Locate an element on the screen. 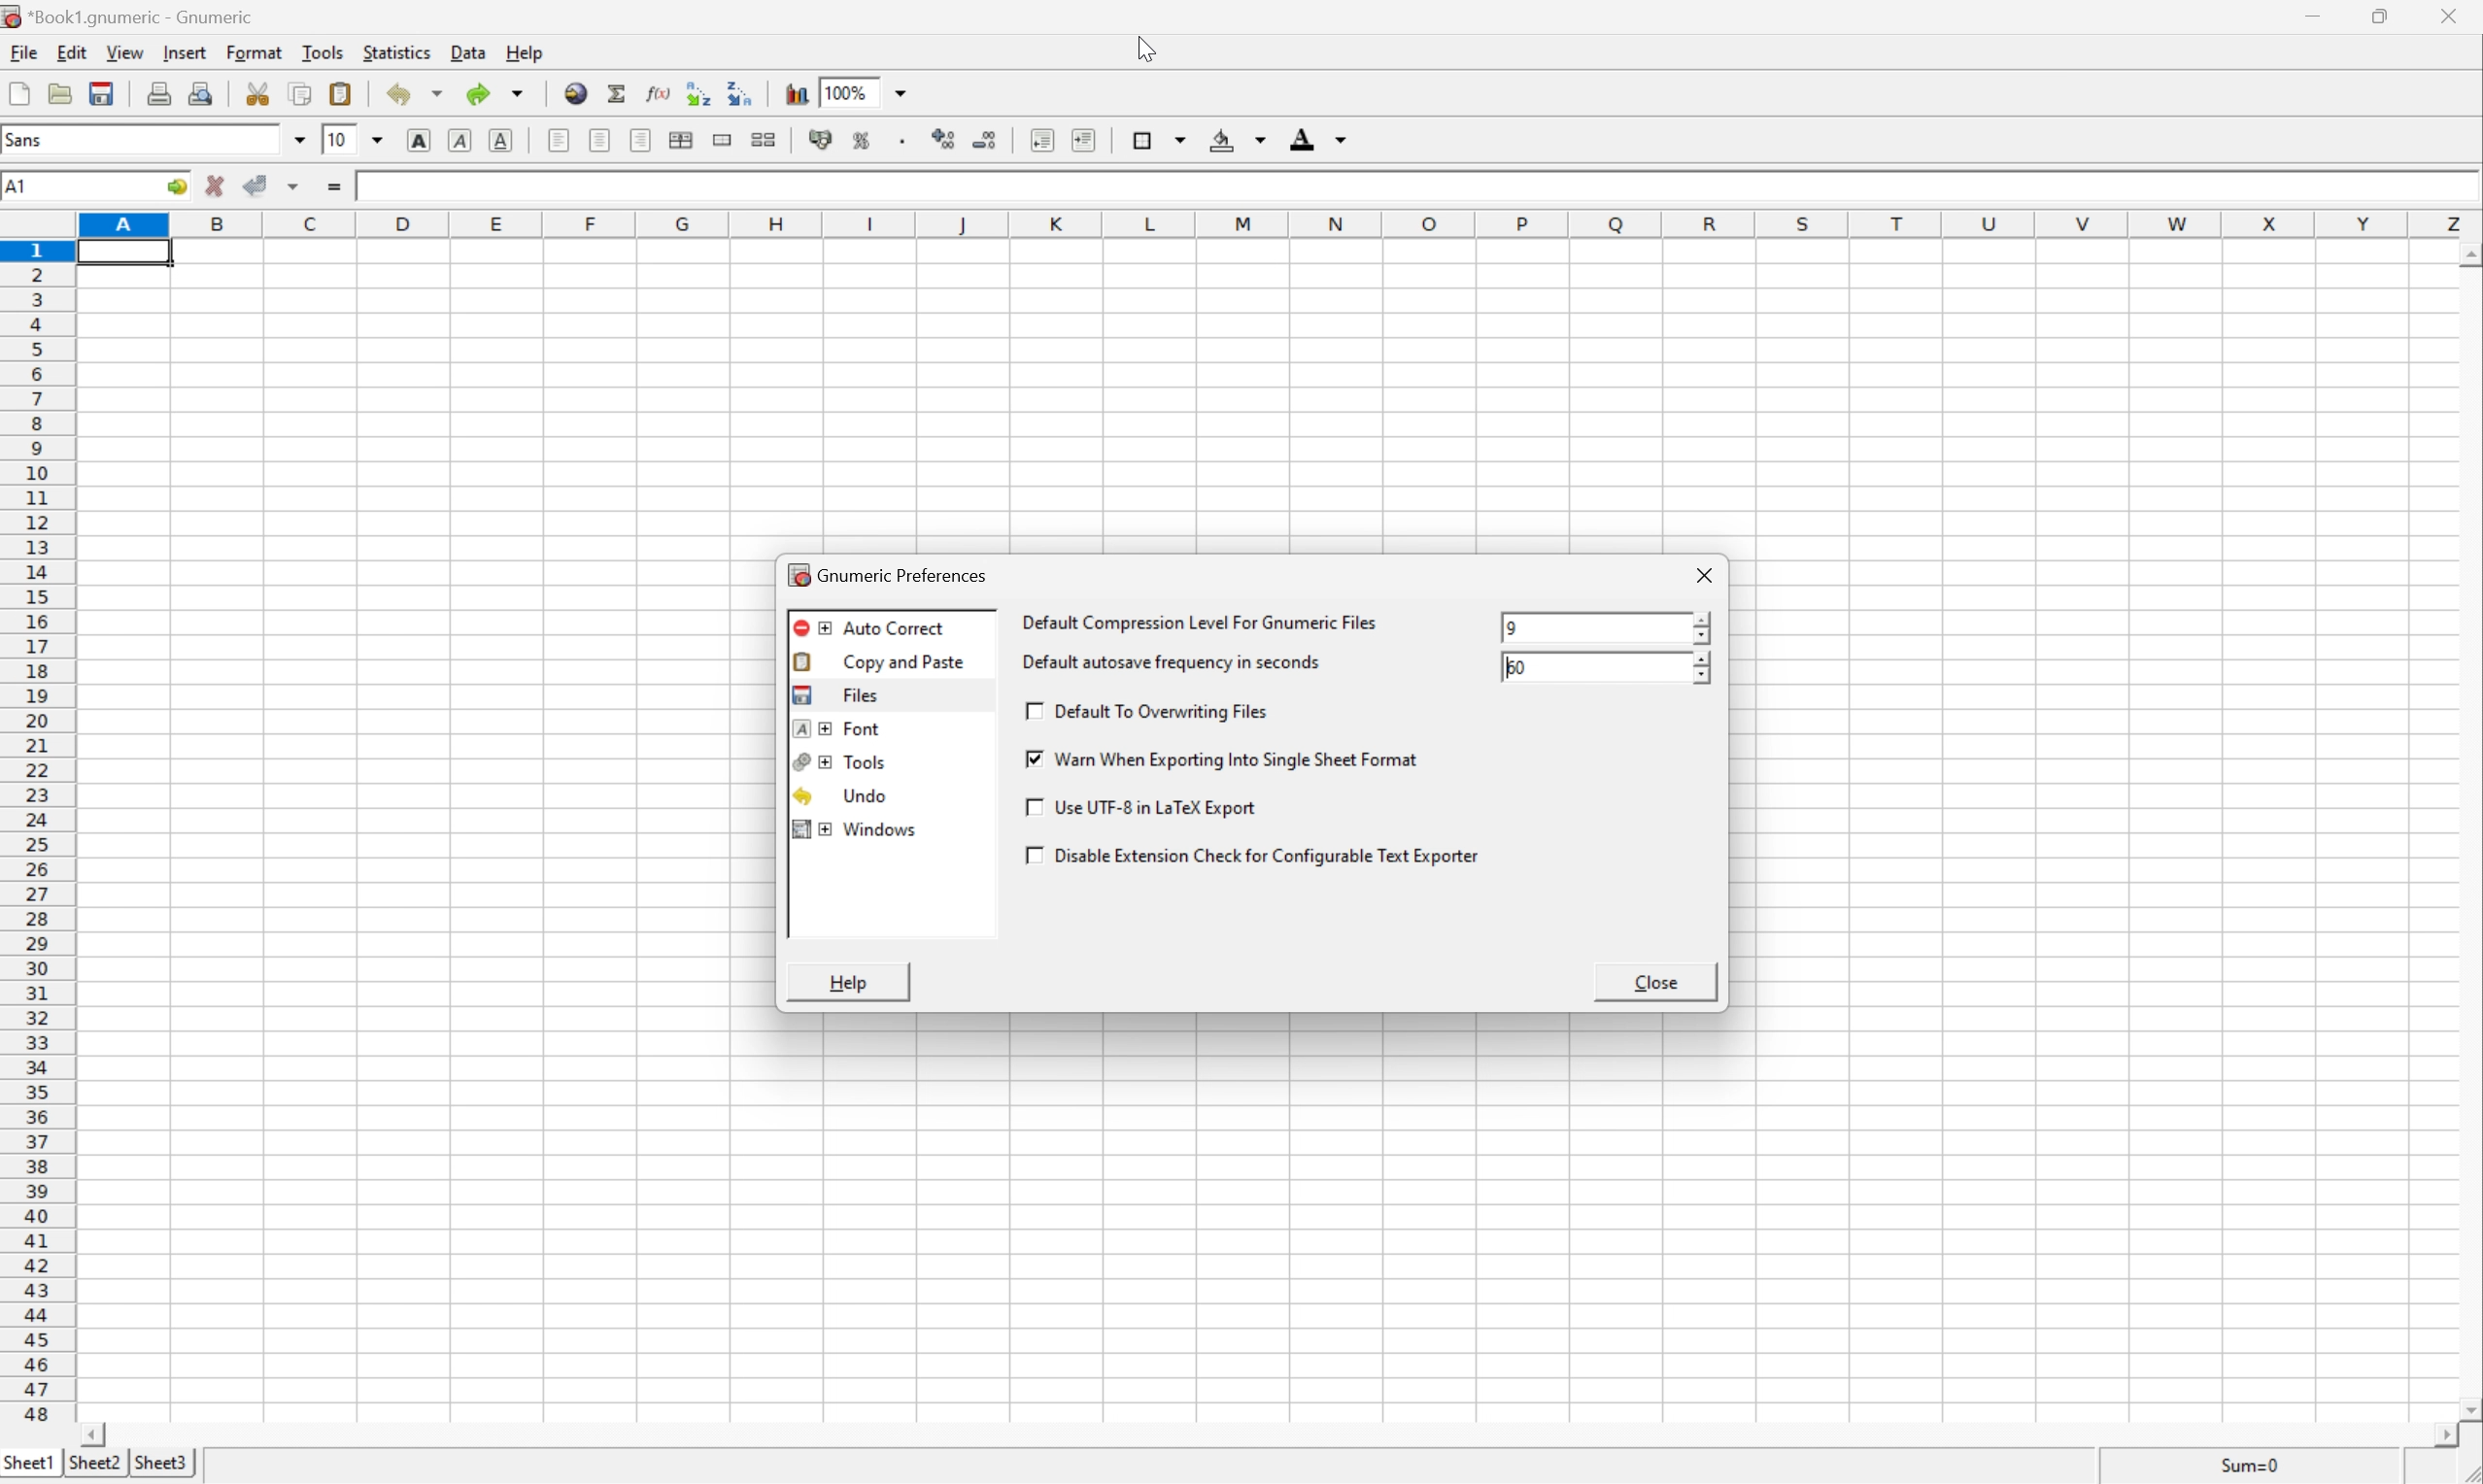 Image resolution: width=2483 pixels, height=1484 pixels. close is located at coordinates (1709, 577).